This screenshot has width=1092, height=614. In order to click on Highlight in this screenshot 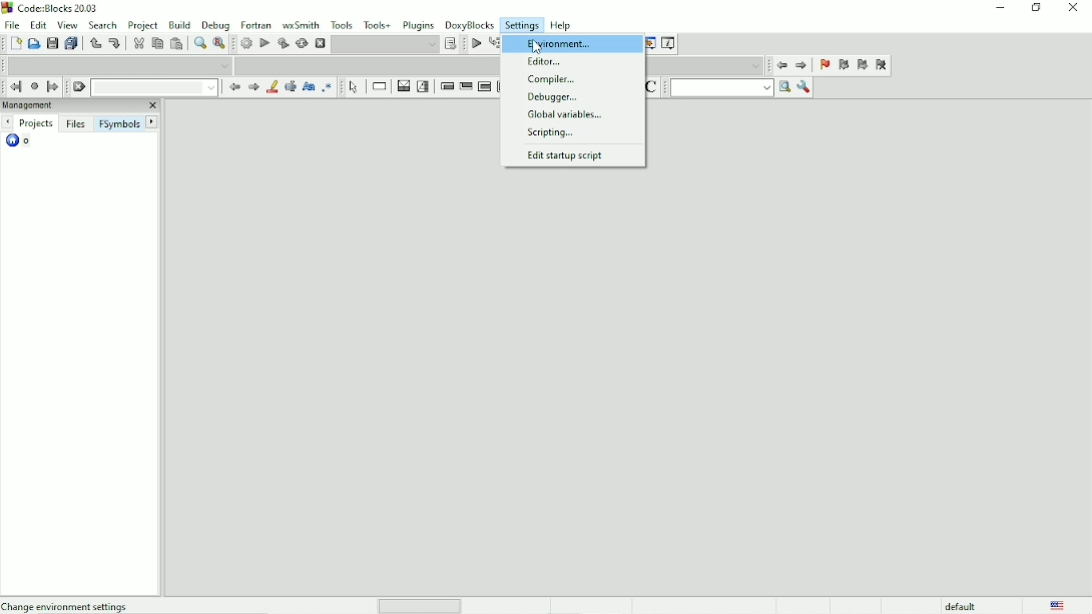, I will do `click(270, 87)`.